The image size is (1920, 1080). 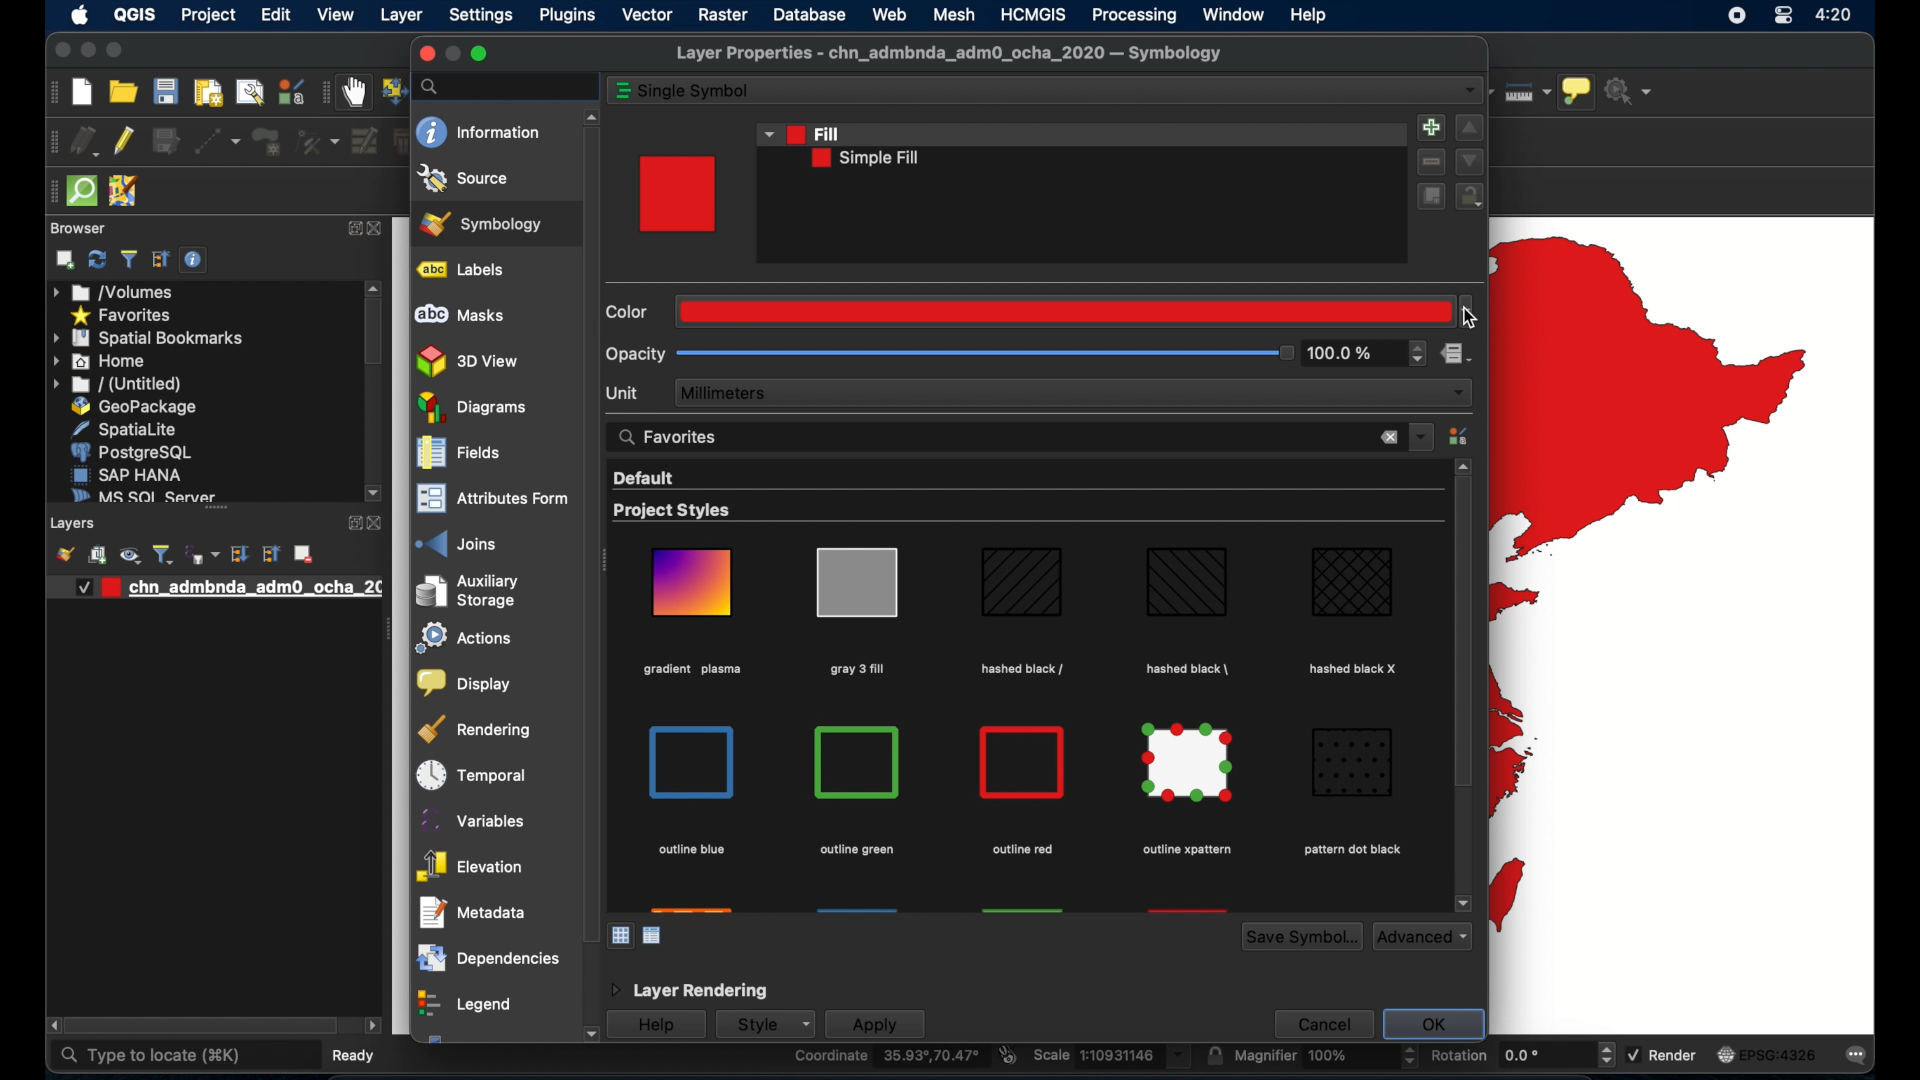 I want to click on save project, so click(x=164, y=91).